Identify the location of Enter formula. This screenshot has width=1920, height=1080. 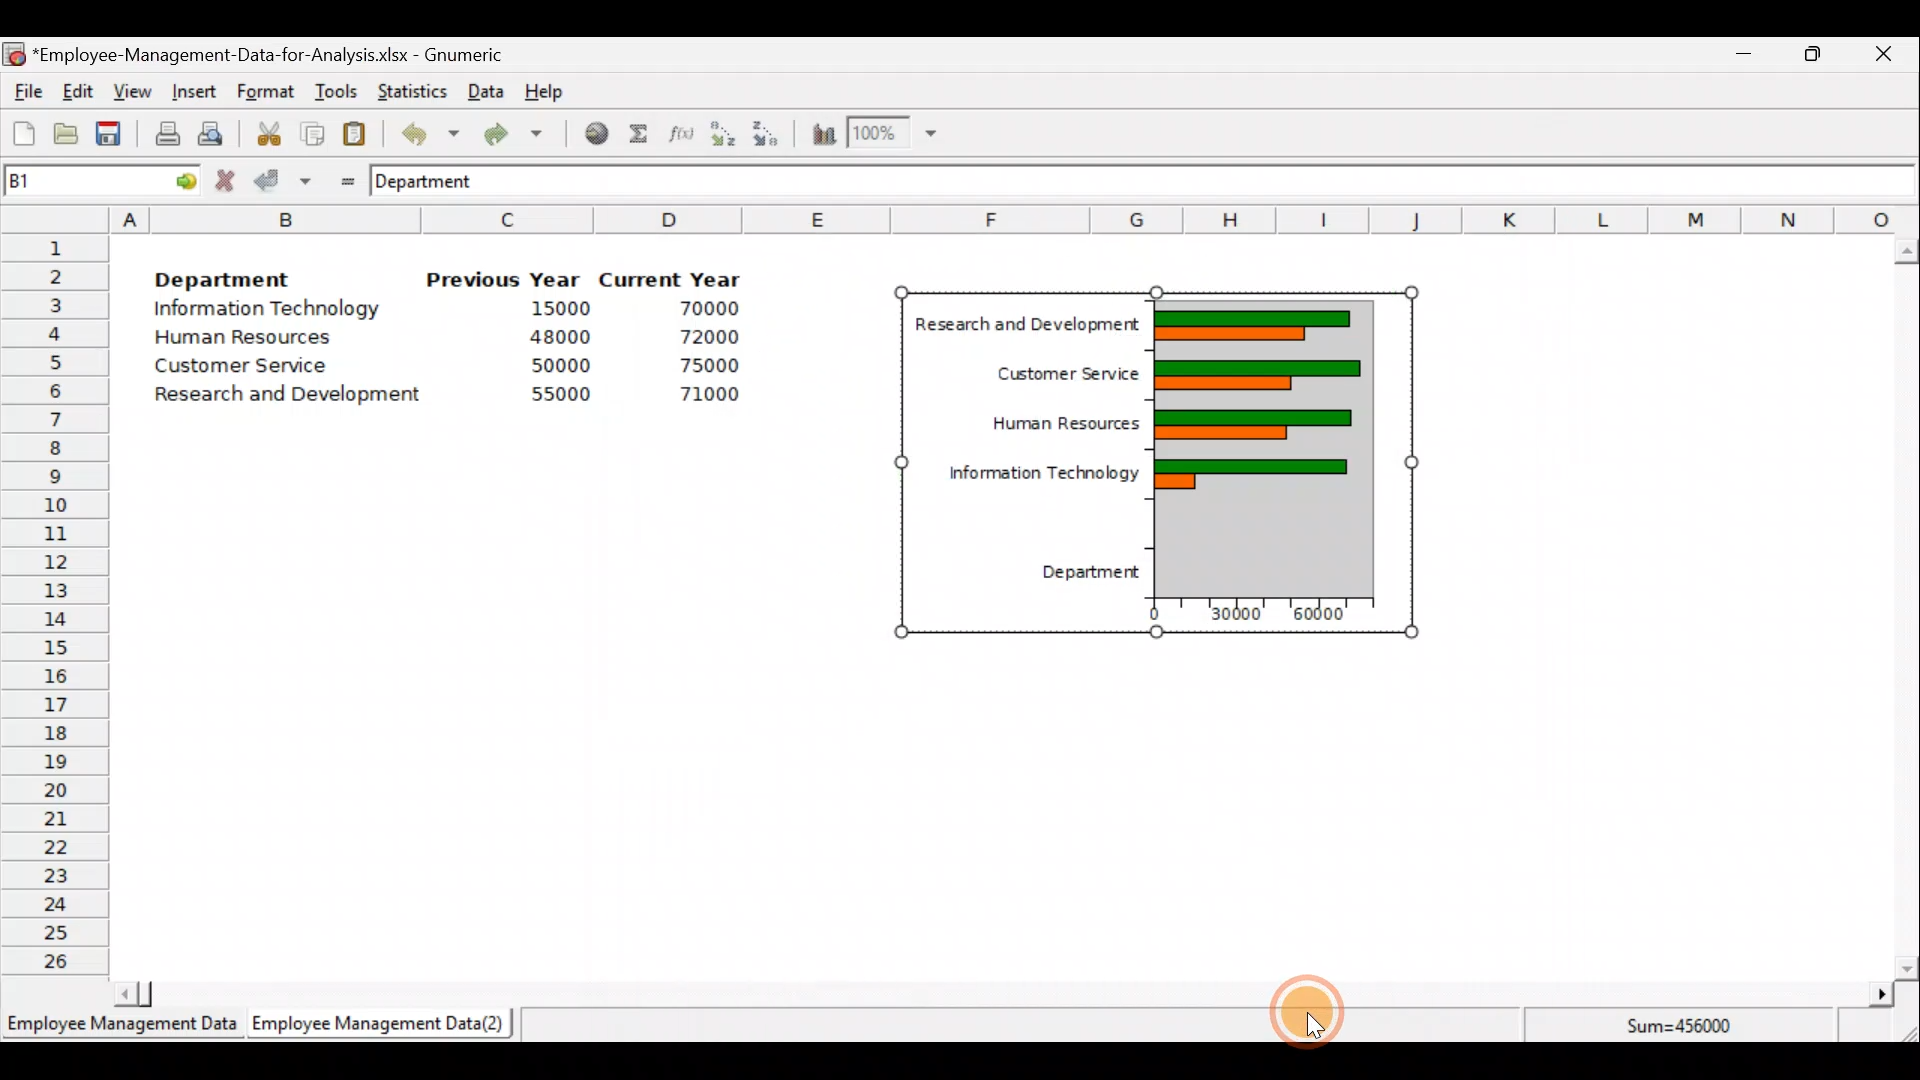
(342, 177).